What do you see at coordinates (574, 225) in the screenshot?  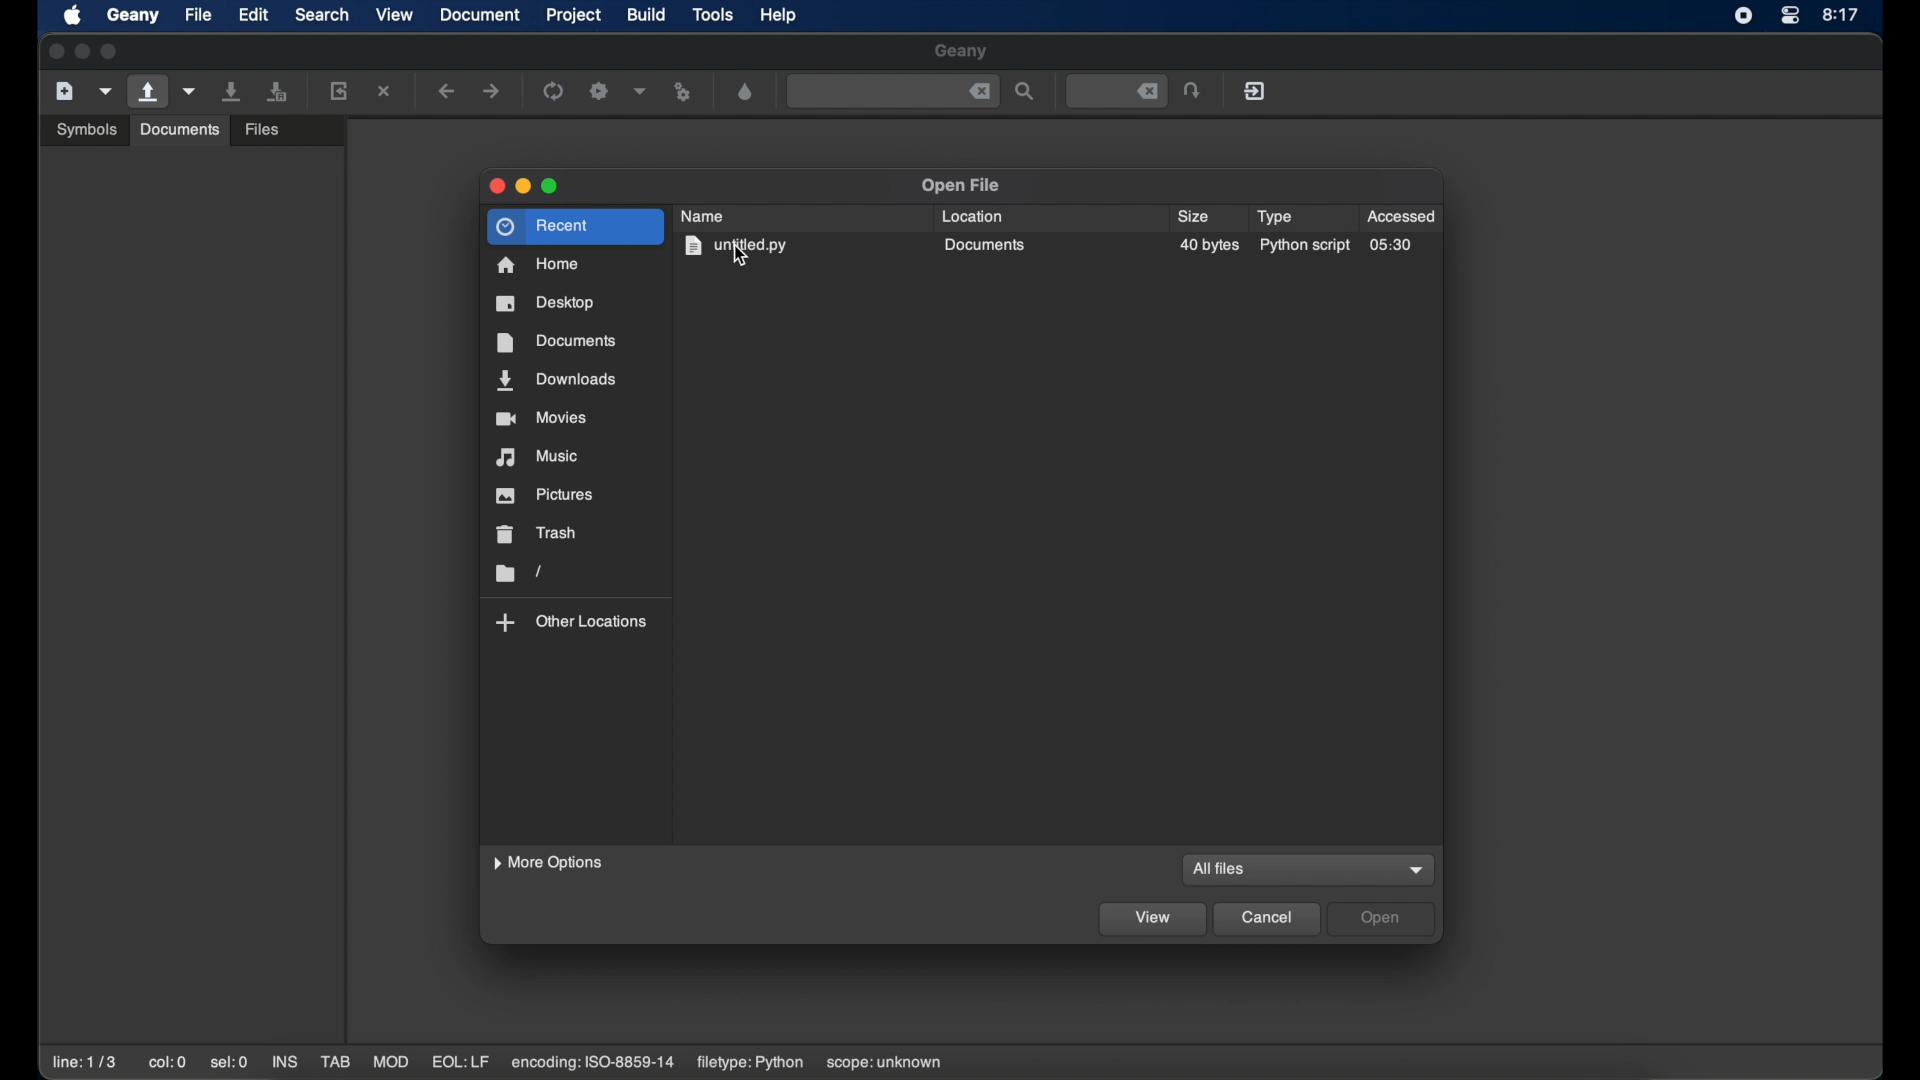 I see `recent highlighted` at bounding box center [574, 225].